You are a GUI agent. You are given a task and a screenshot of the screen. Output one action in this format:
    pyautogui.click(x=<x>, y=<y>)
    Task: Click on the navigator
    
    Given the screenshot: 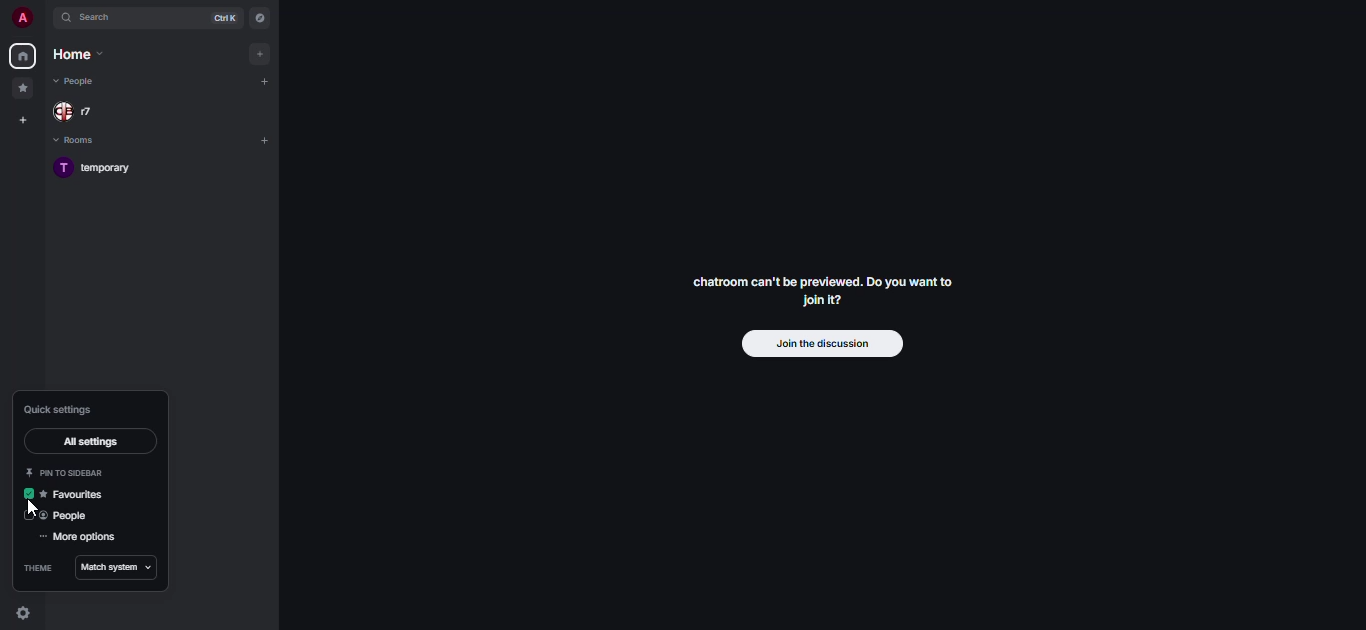 What is the action you would take?
    pyautogui.click(x=261, y=18)
    